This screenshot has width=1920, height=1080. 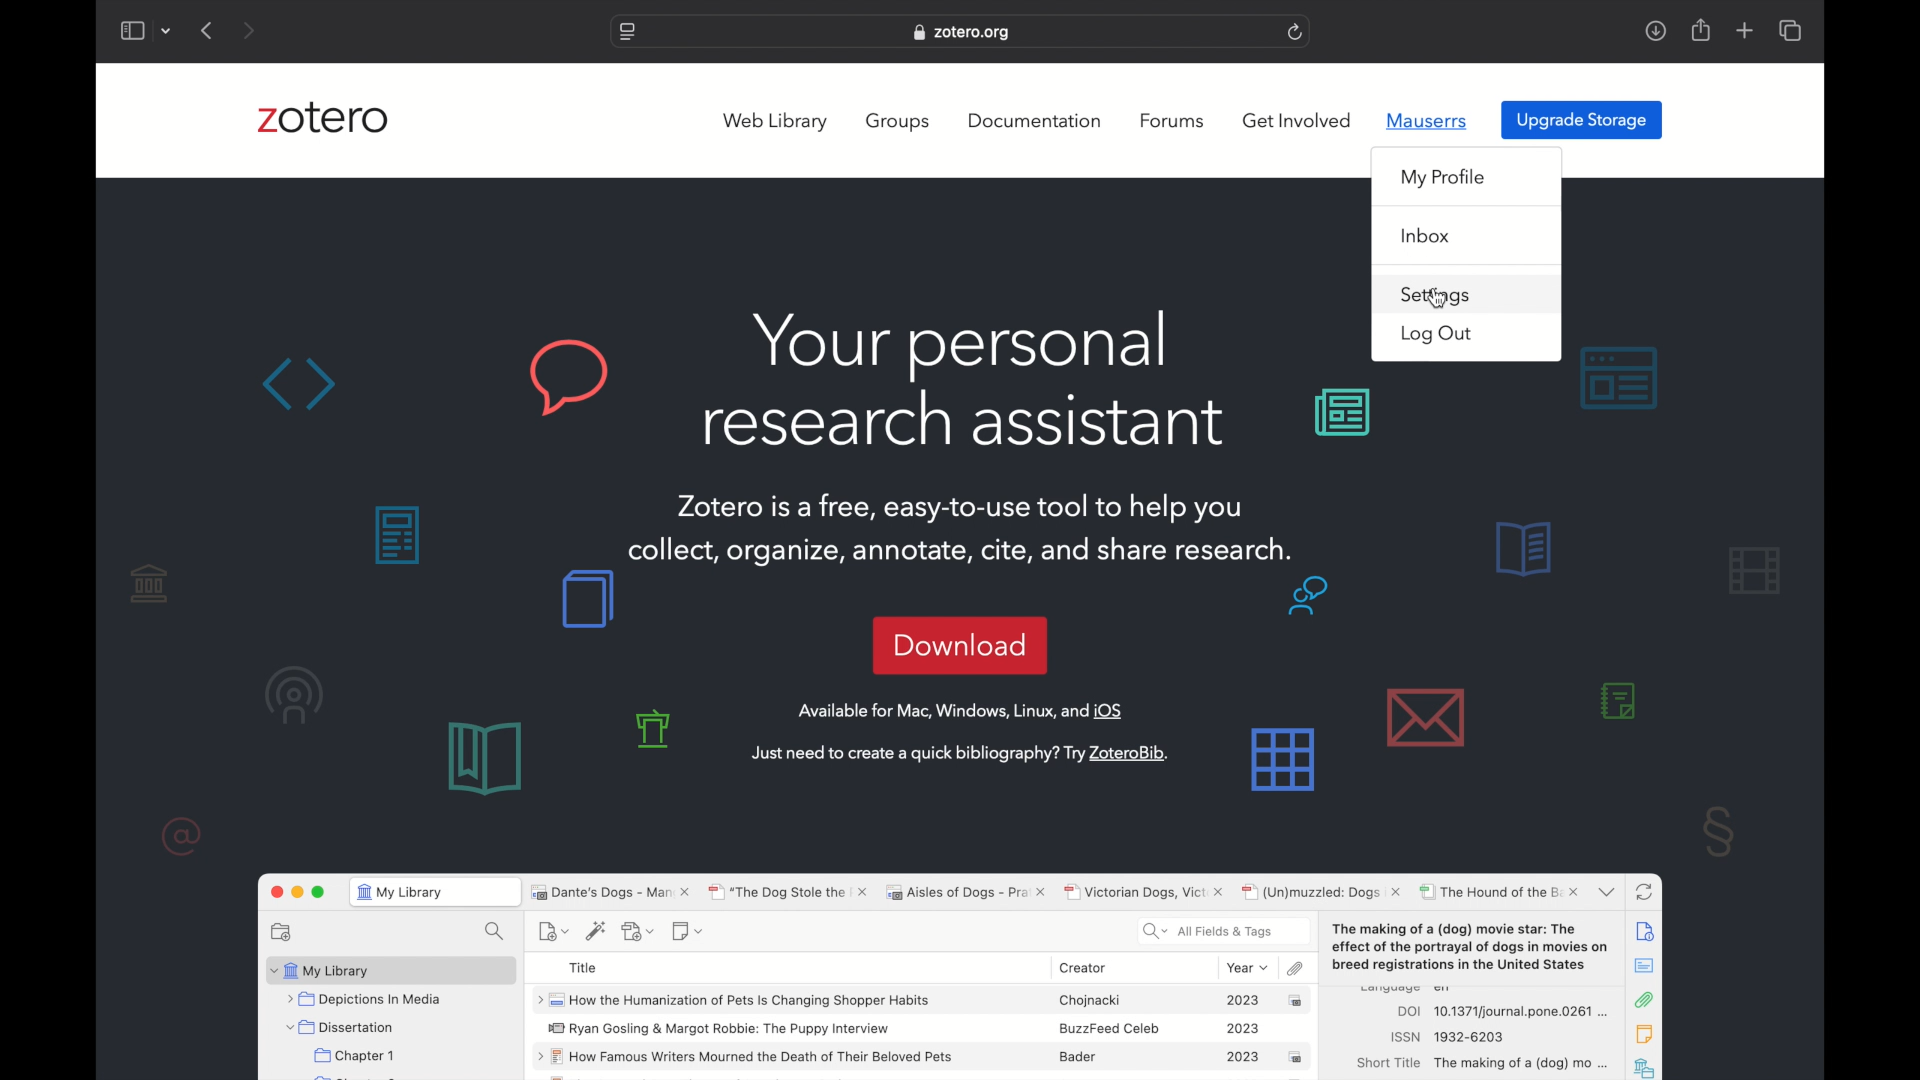 What do you see at coordinates (1745, 30) in the screenshot?
I see `new tab` at bounding box center [1745, 30].